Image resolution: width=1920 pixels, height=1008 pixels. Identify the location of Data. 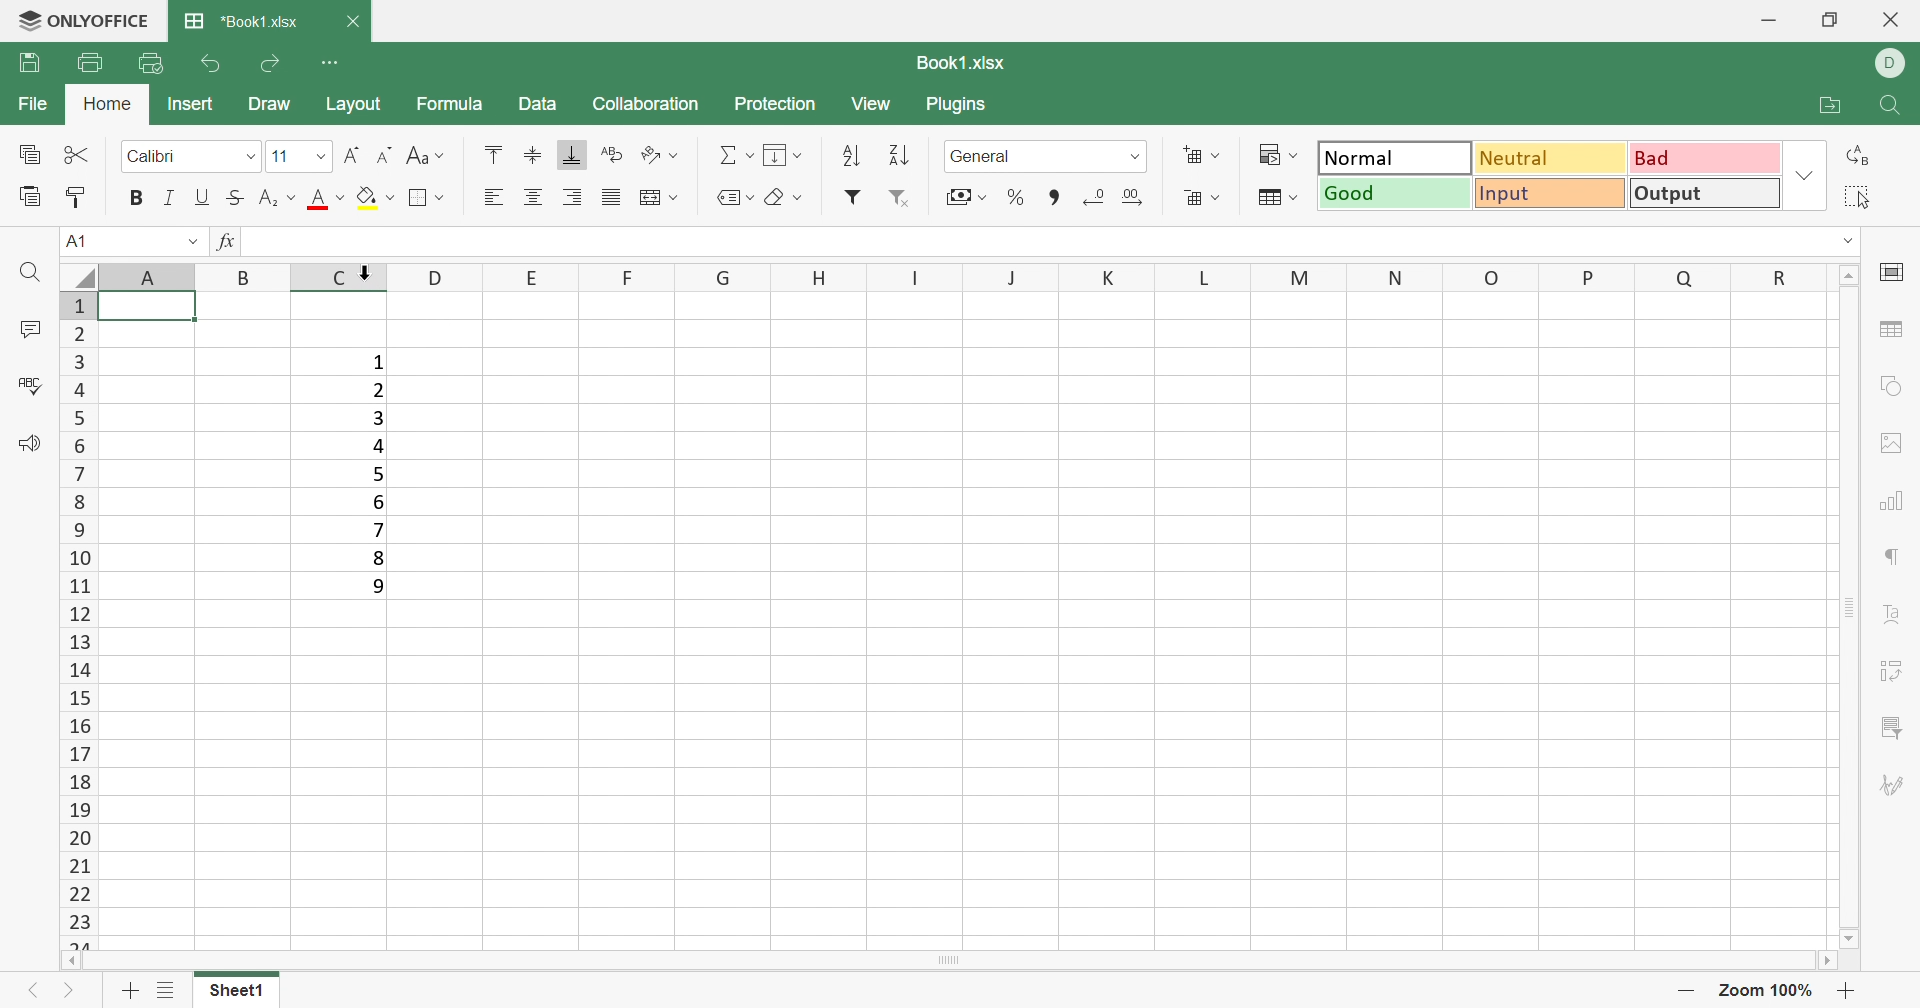
(539, 104).